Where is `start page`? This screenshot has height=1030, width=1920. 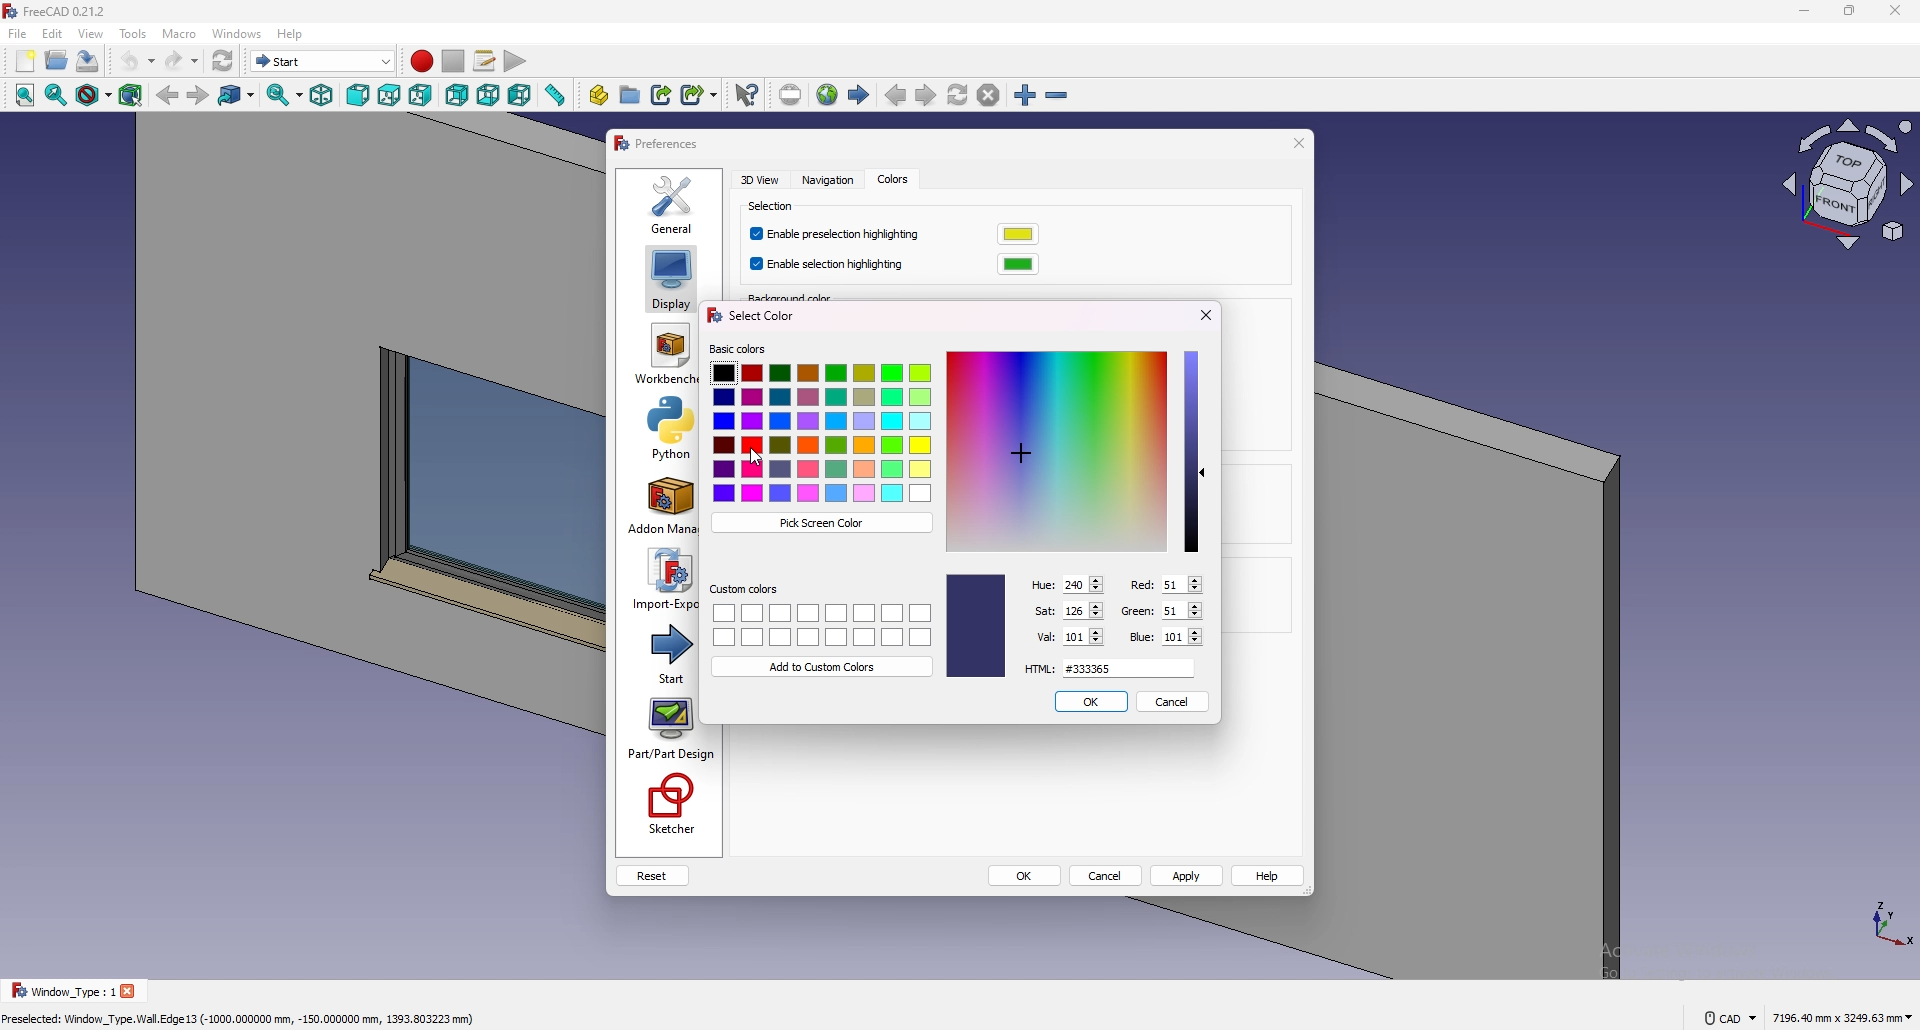 start page is located at coordinates (860, 95).